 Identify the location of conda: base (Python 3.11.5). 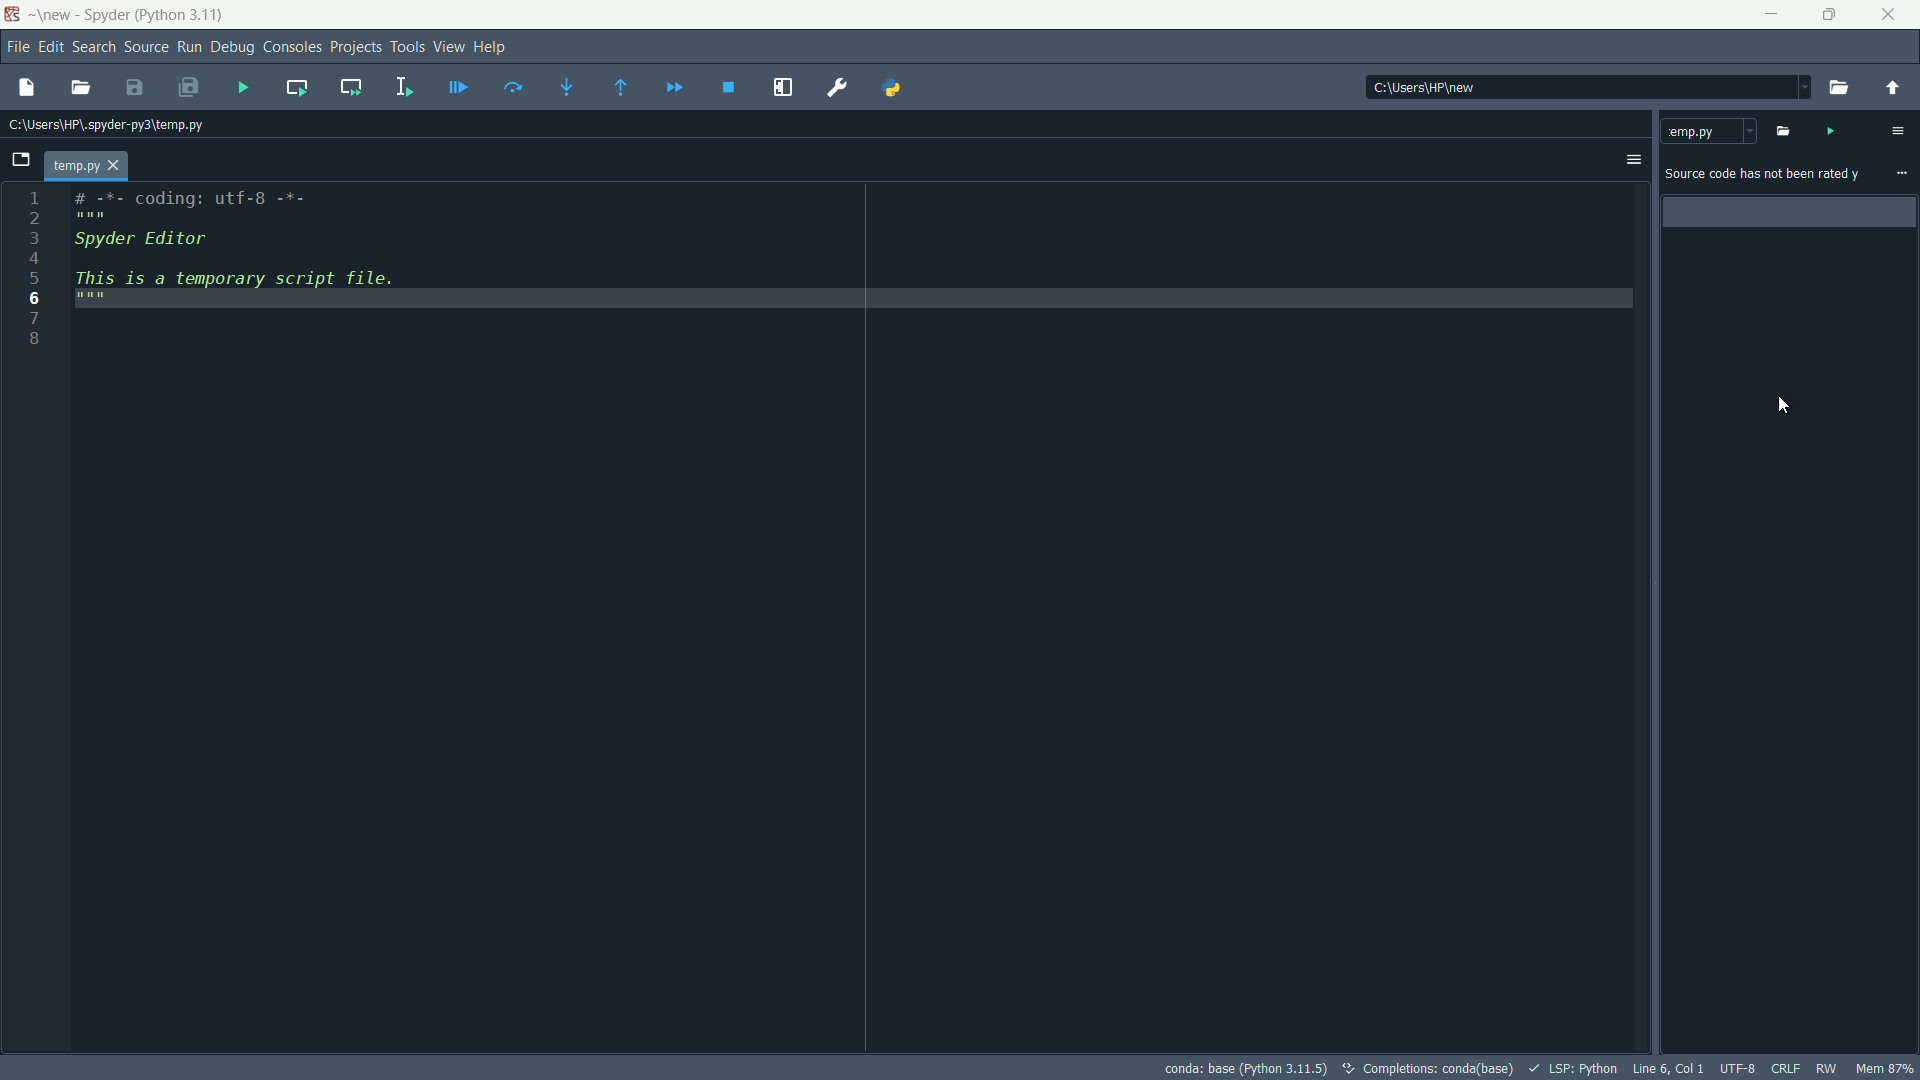
(1241, 1068).